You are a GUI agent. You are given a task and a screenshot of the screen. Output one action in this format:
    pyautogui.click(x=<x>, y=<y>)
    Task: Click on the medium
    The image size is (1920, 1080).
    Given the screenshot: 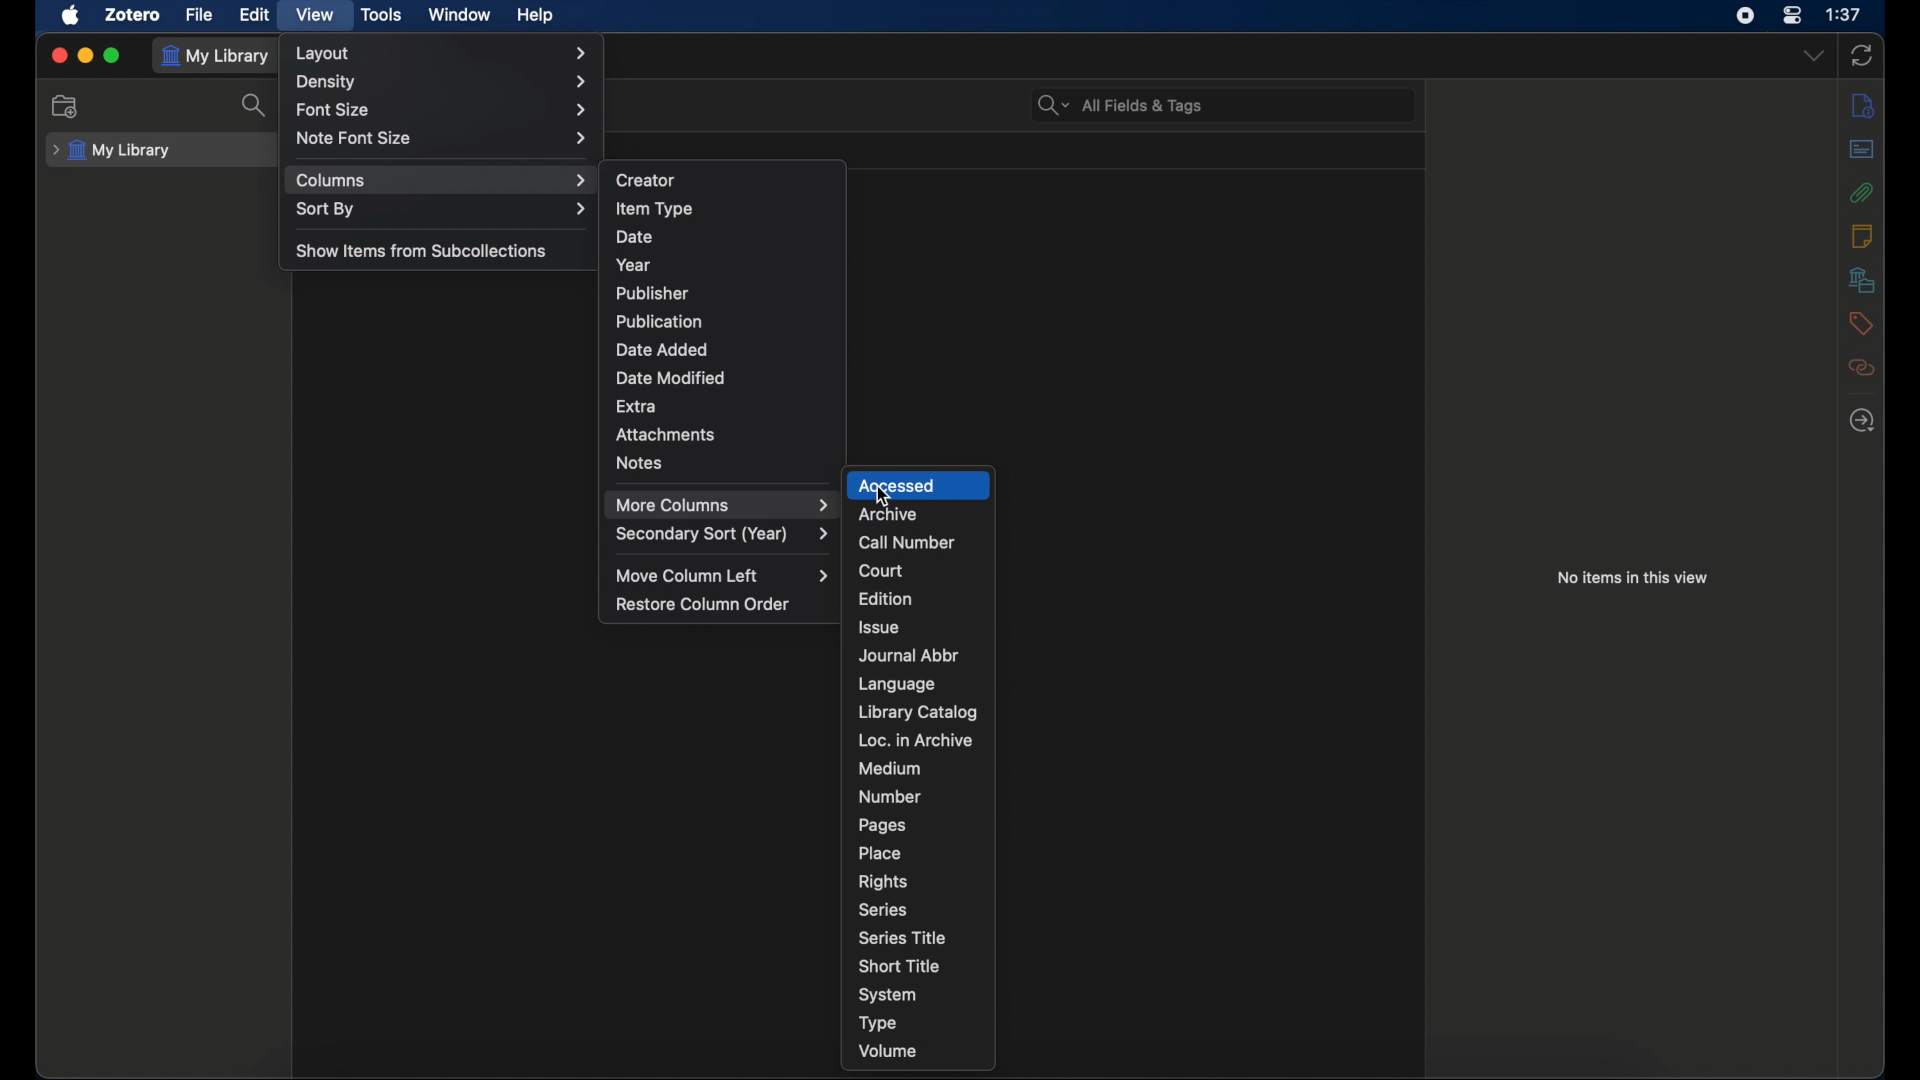 What is the action you would take?
    pyautogui.click(x=889, y=769)
    